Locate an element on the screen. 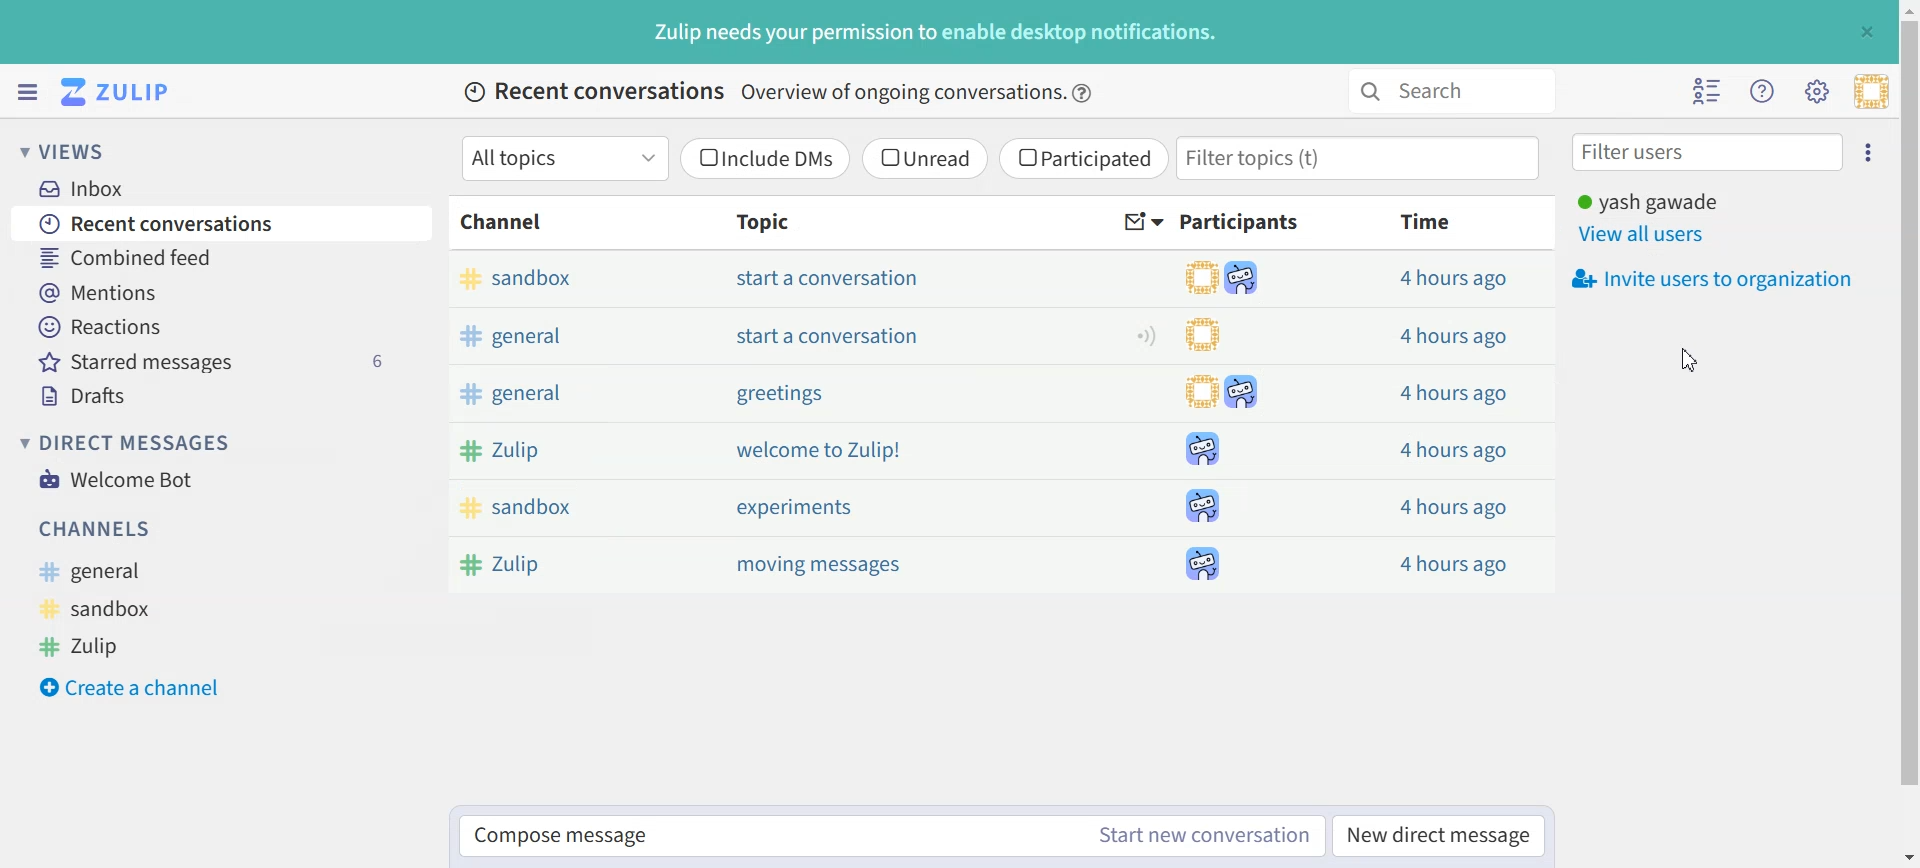 The image size is (1920, 868). Logo is located at coordinates (119, 92).